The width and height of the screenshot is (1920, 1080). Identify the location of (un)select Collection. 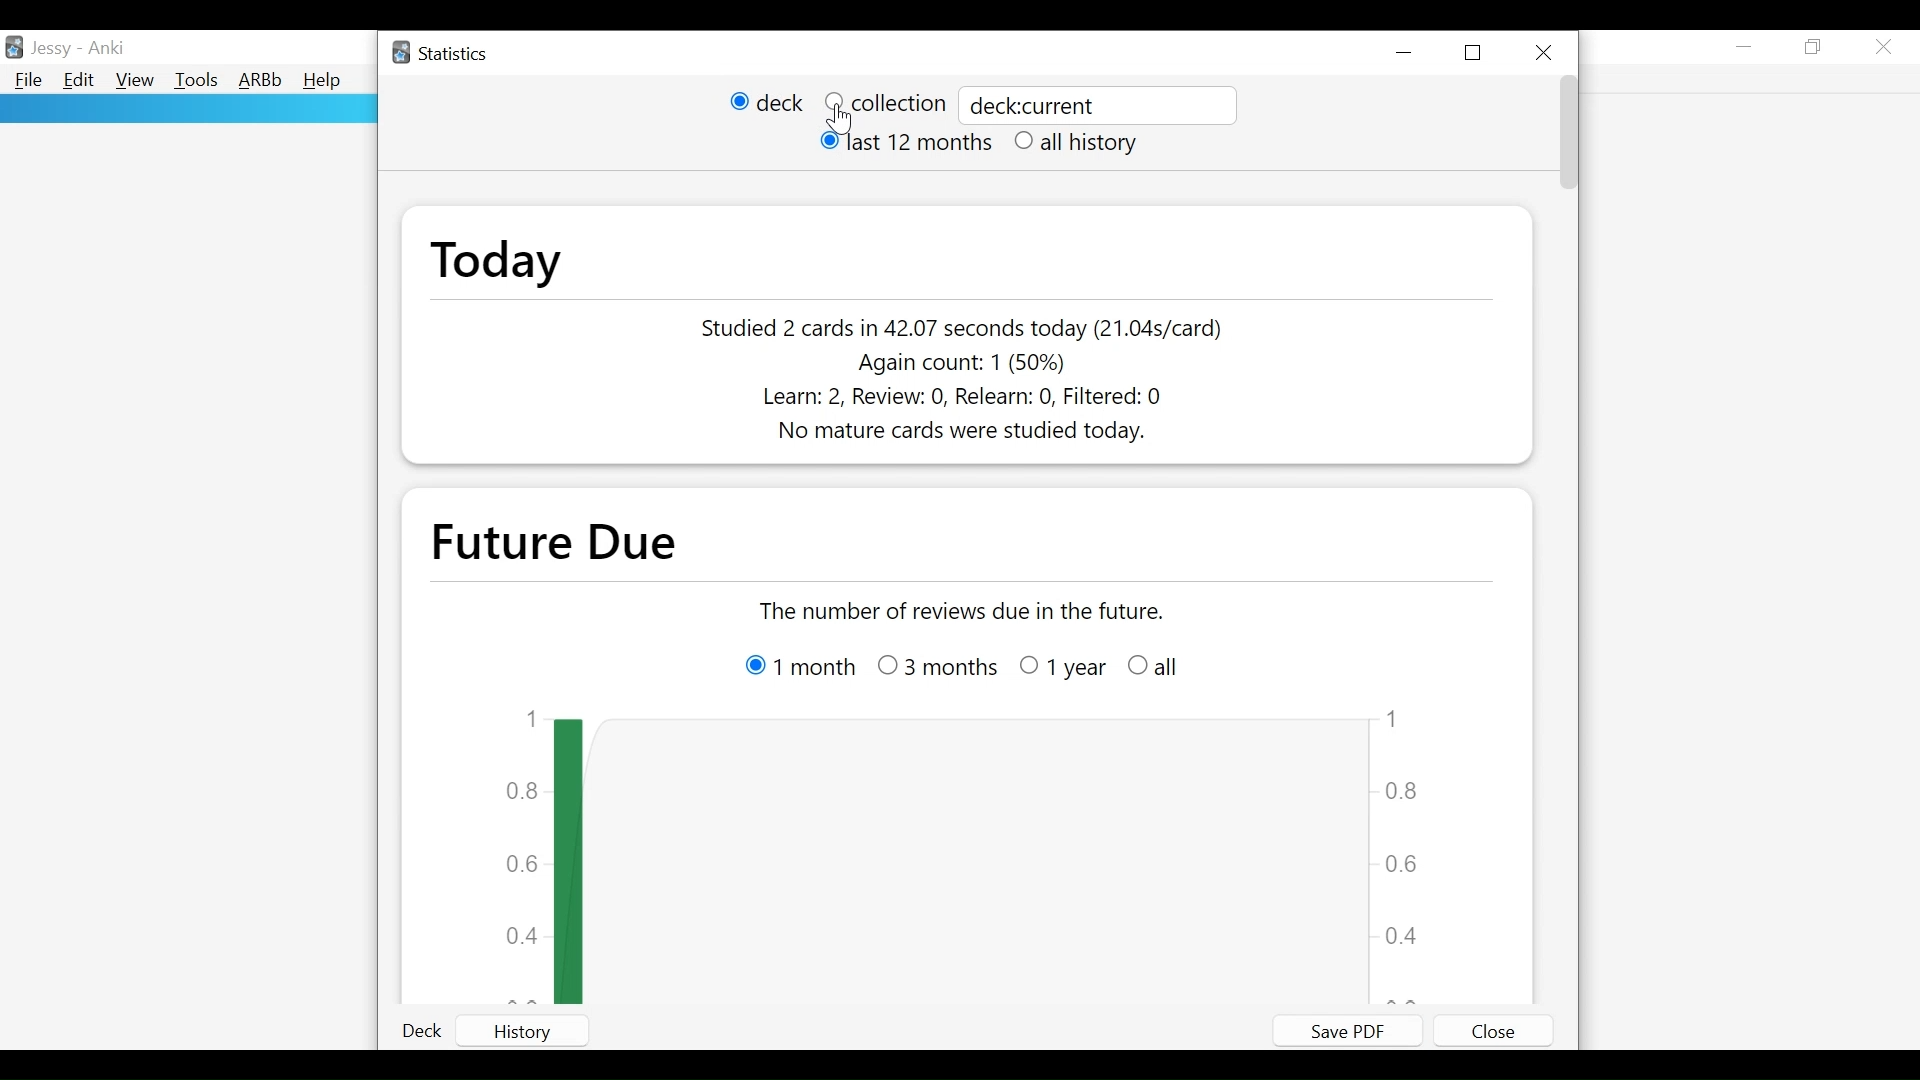
(884, 103).